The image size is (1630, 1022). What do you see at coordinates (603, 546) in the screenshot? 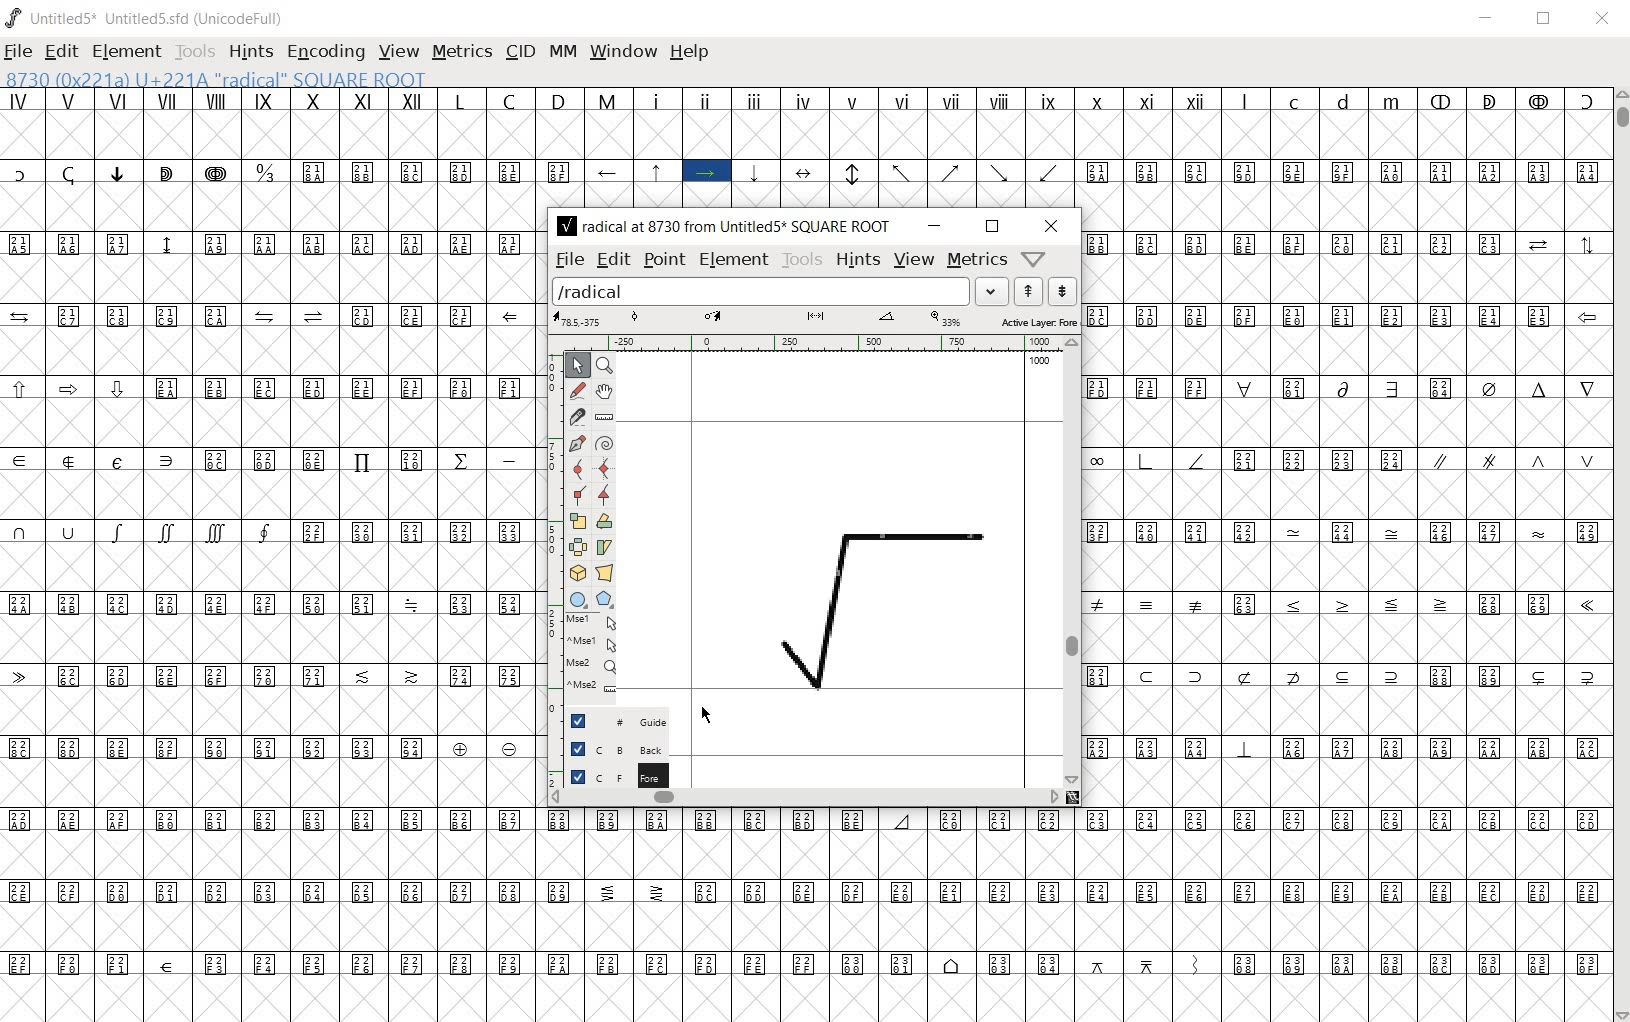
I see `Rotate the selection` at bounding box center [603, 546].